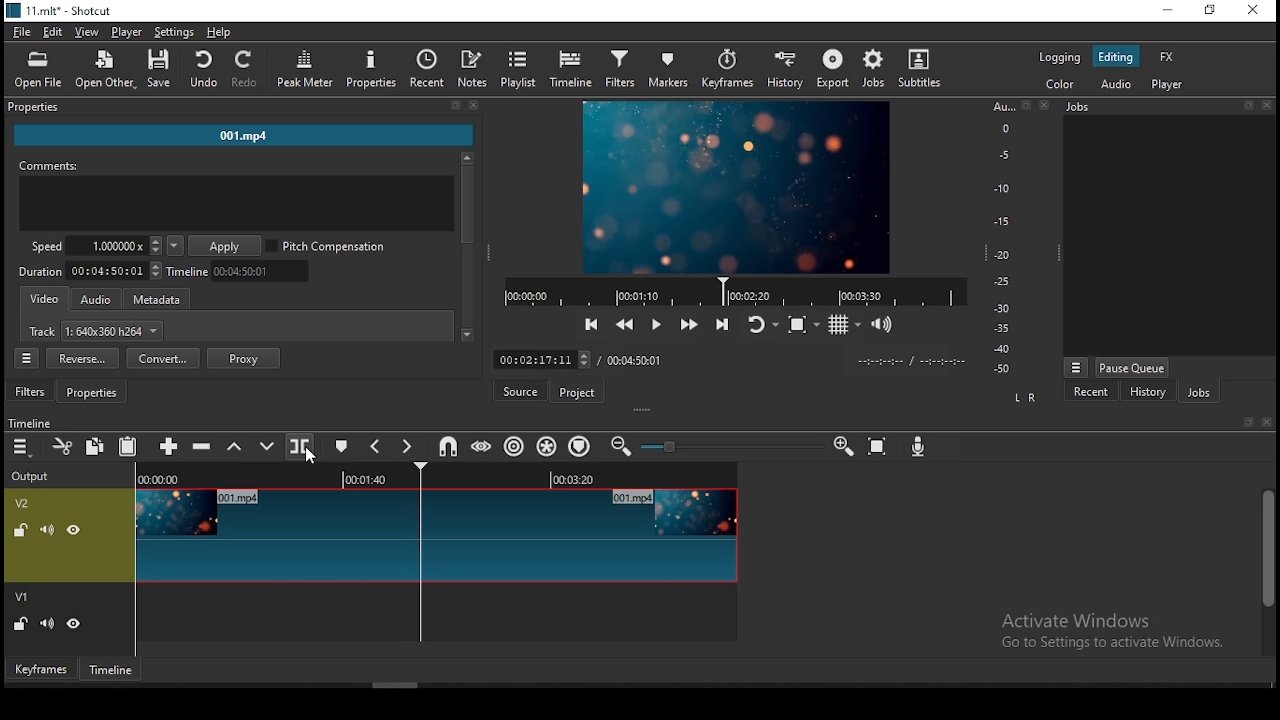 This screenshot has height=720, width=1280. Describe the element at coordinates (159, 68) in the screenshot. I see `save` at that location.